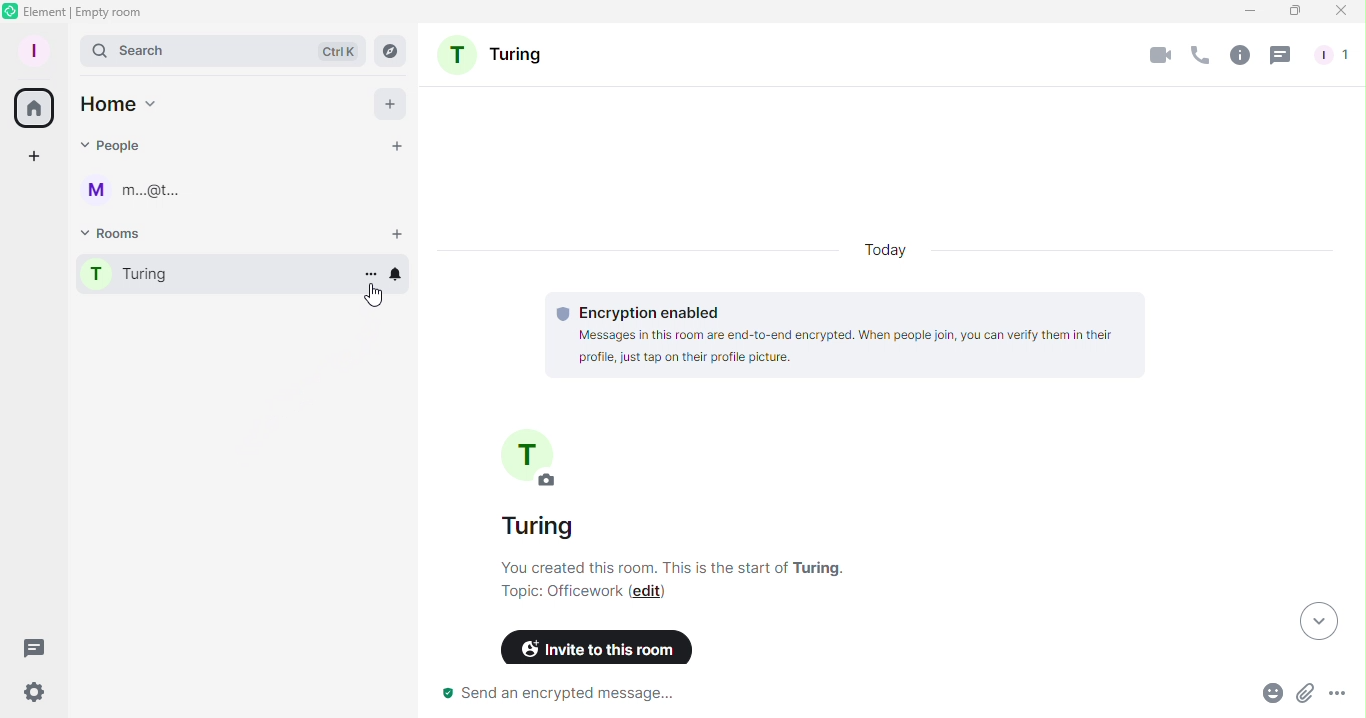 The width and height of the screenshot is (1366, 718). Describe the element at coordinates (398, 147) in the screenshot. I see `Start chat` at that location.